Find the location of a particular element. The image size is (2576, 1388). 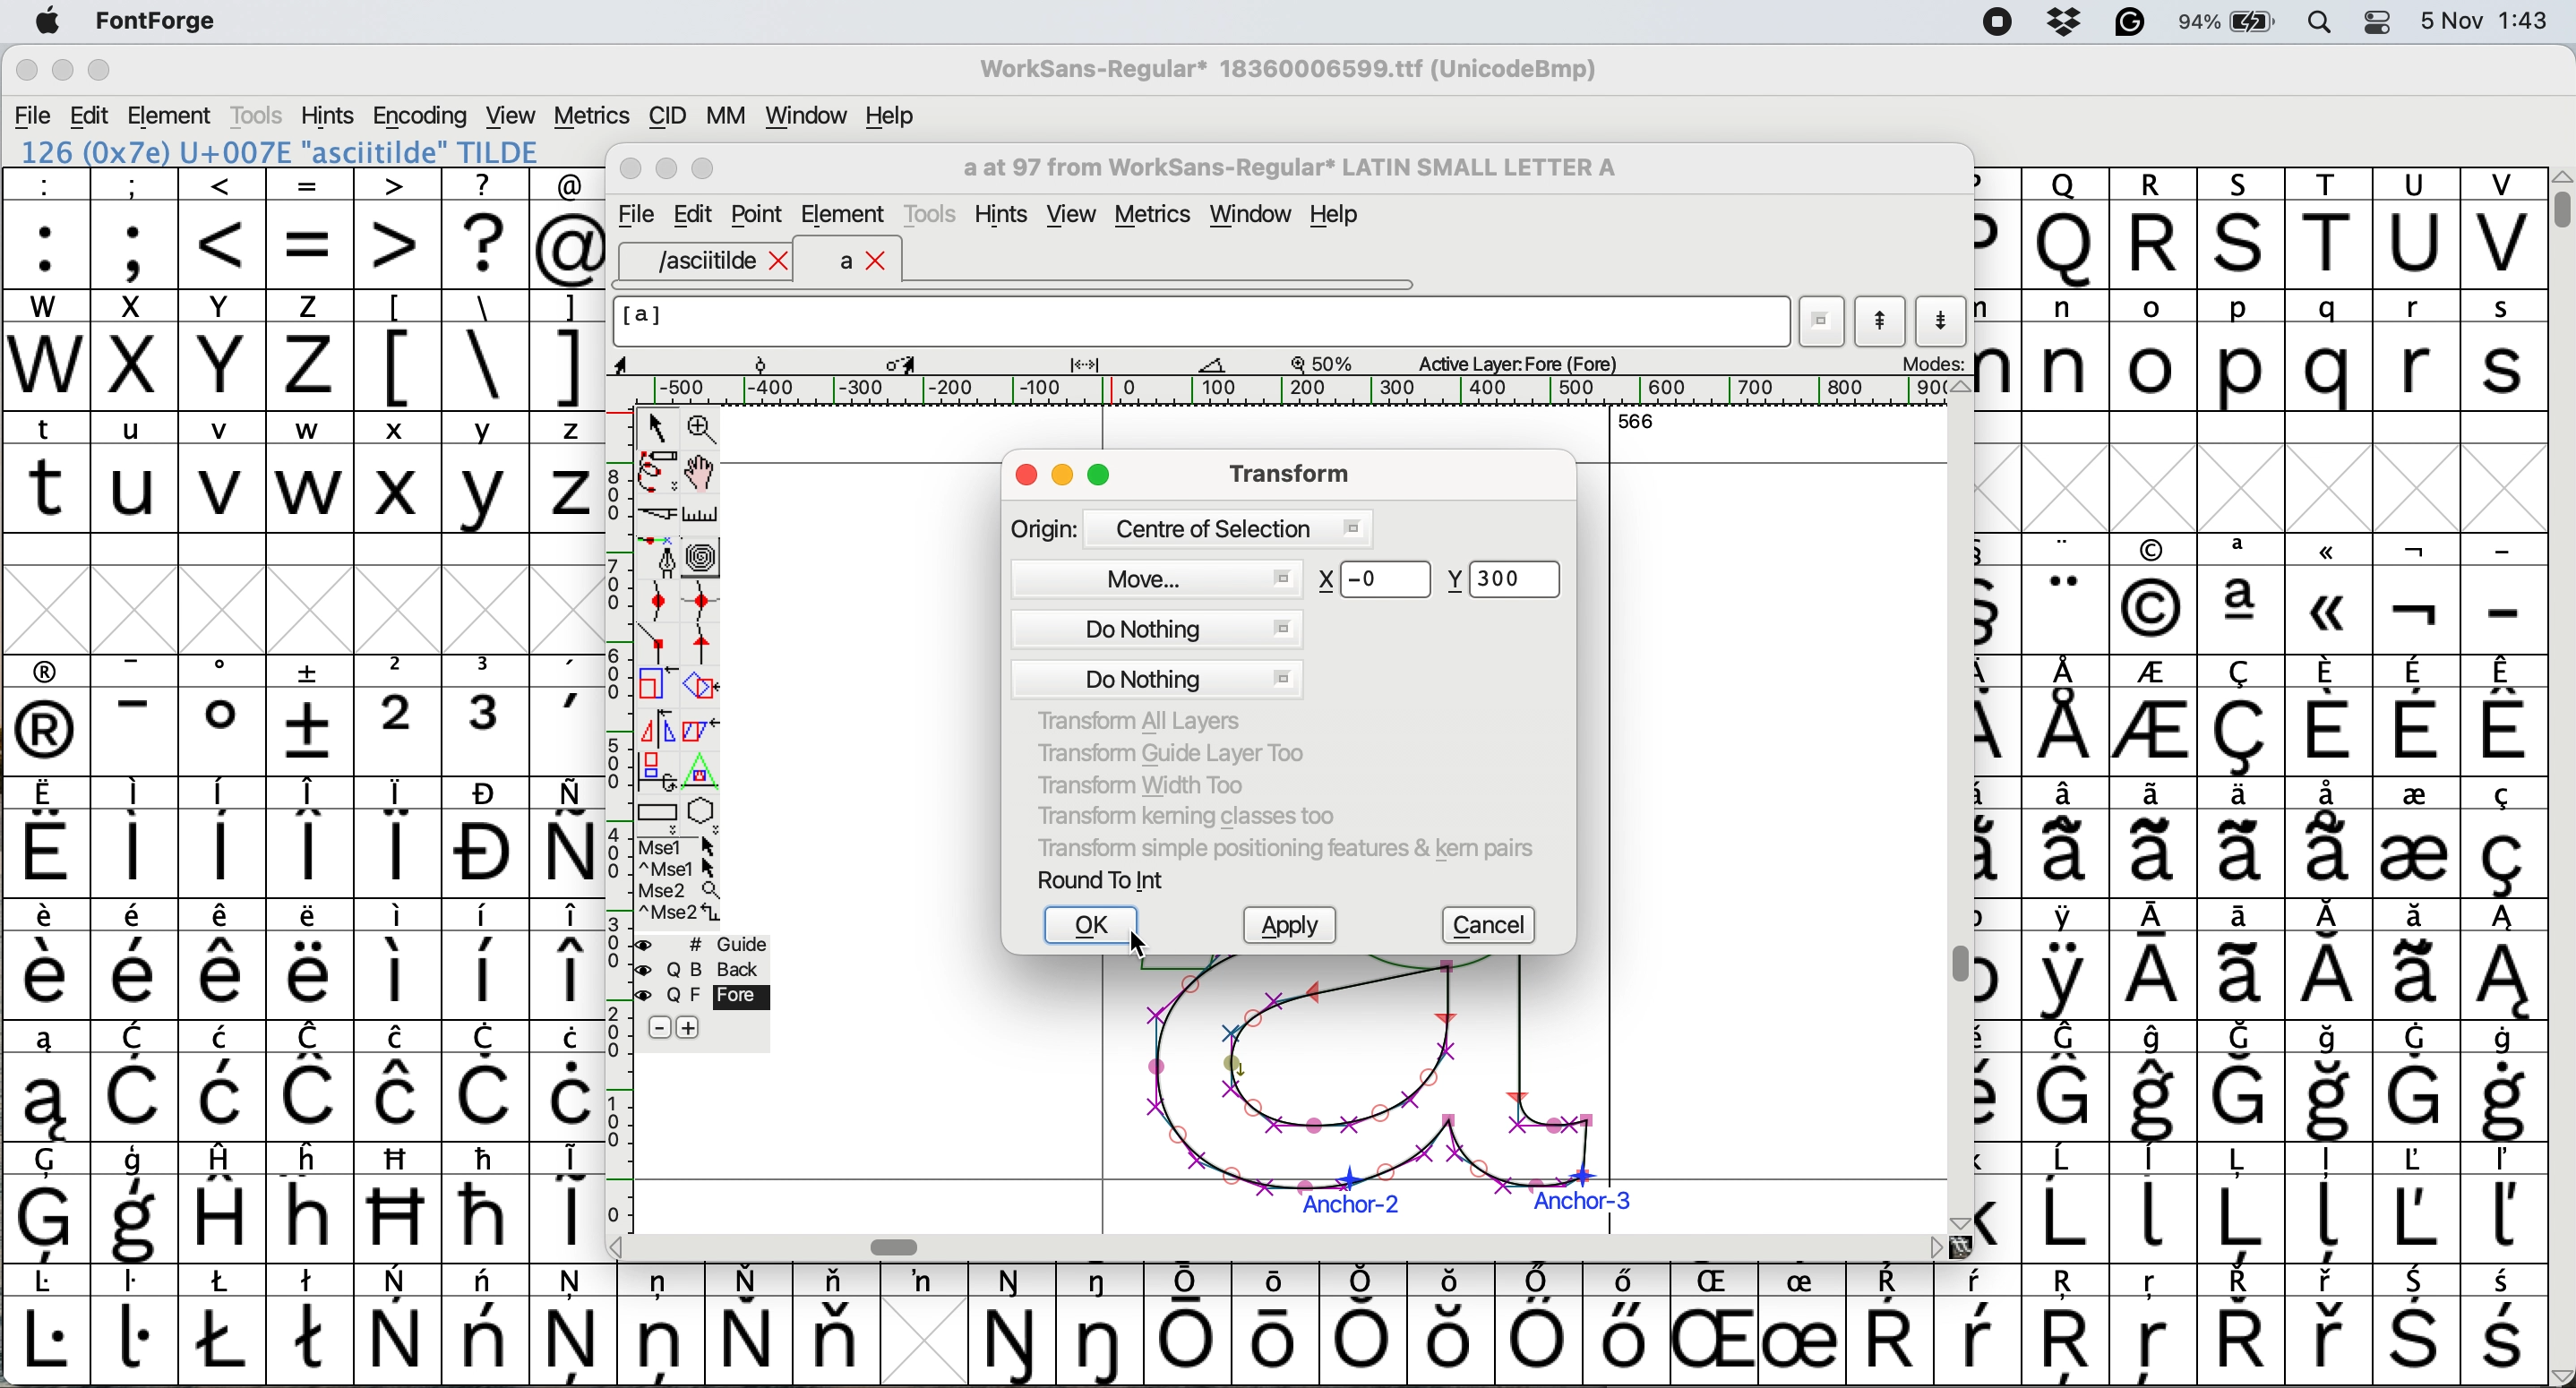

glyph name is located at coordinates (1199, 321).